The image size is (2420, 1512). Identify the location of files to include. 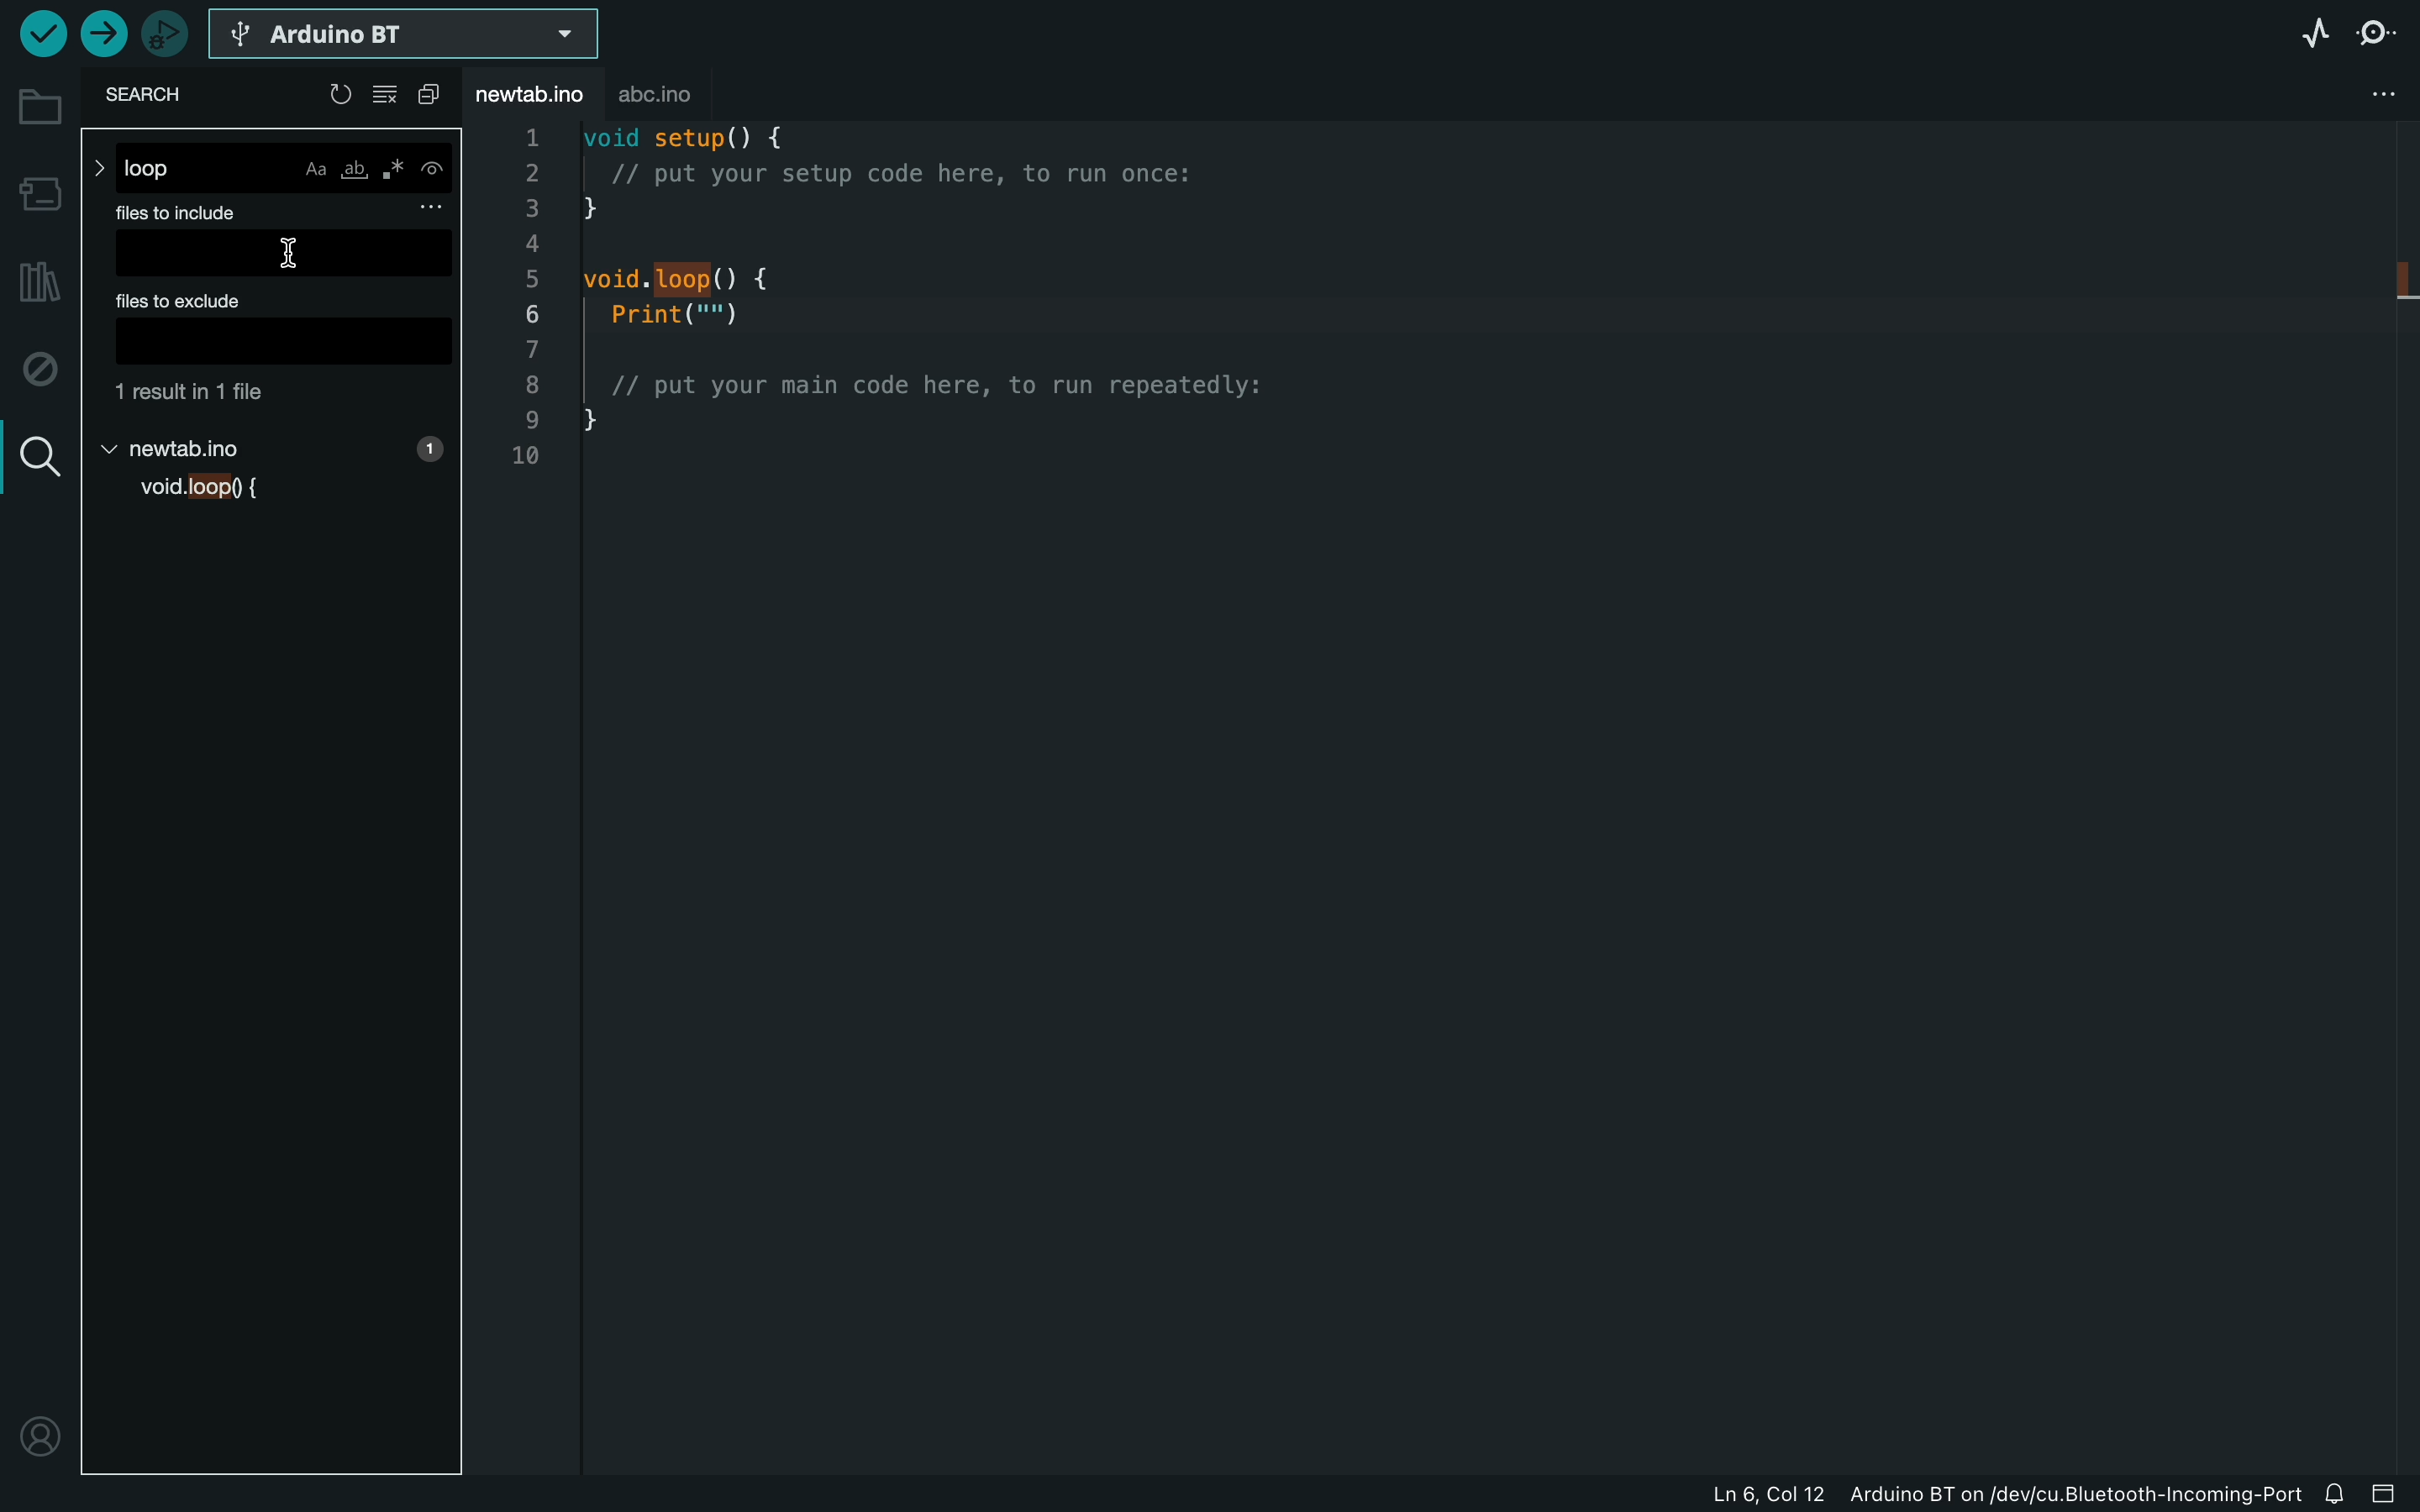
(287, 212).